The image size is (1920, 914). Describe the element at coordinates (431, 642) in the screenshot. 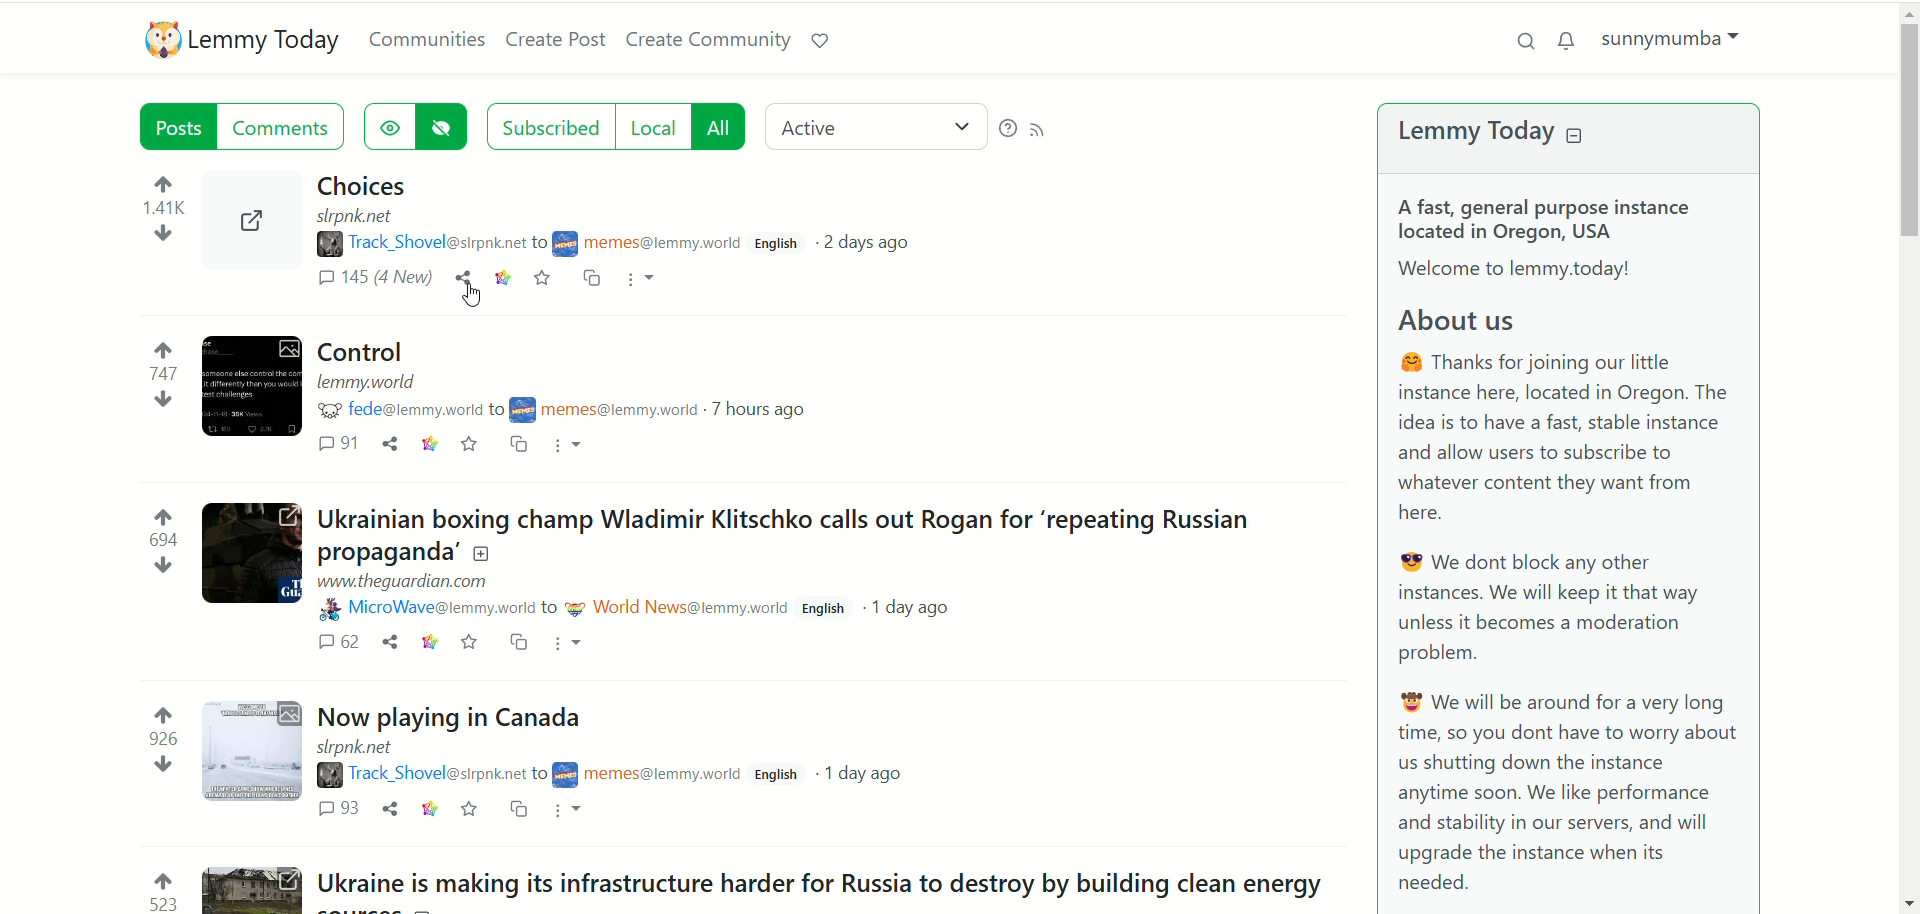

I see `link` at that location.